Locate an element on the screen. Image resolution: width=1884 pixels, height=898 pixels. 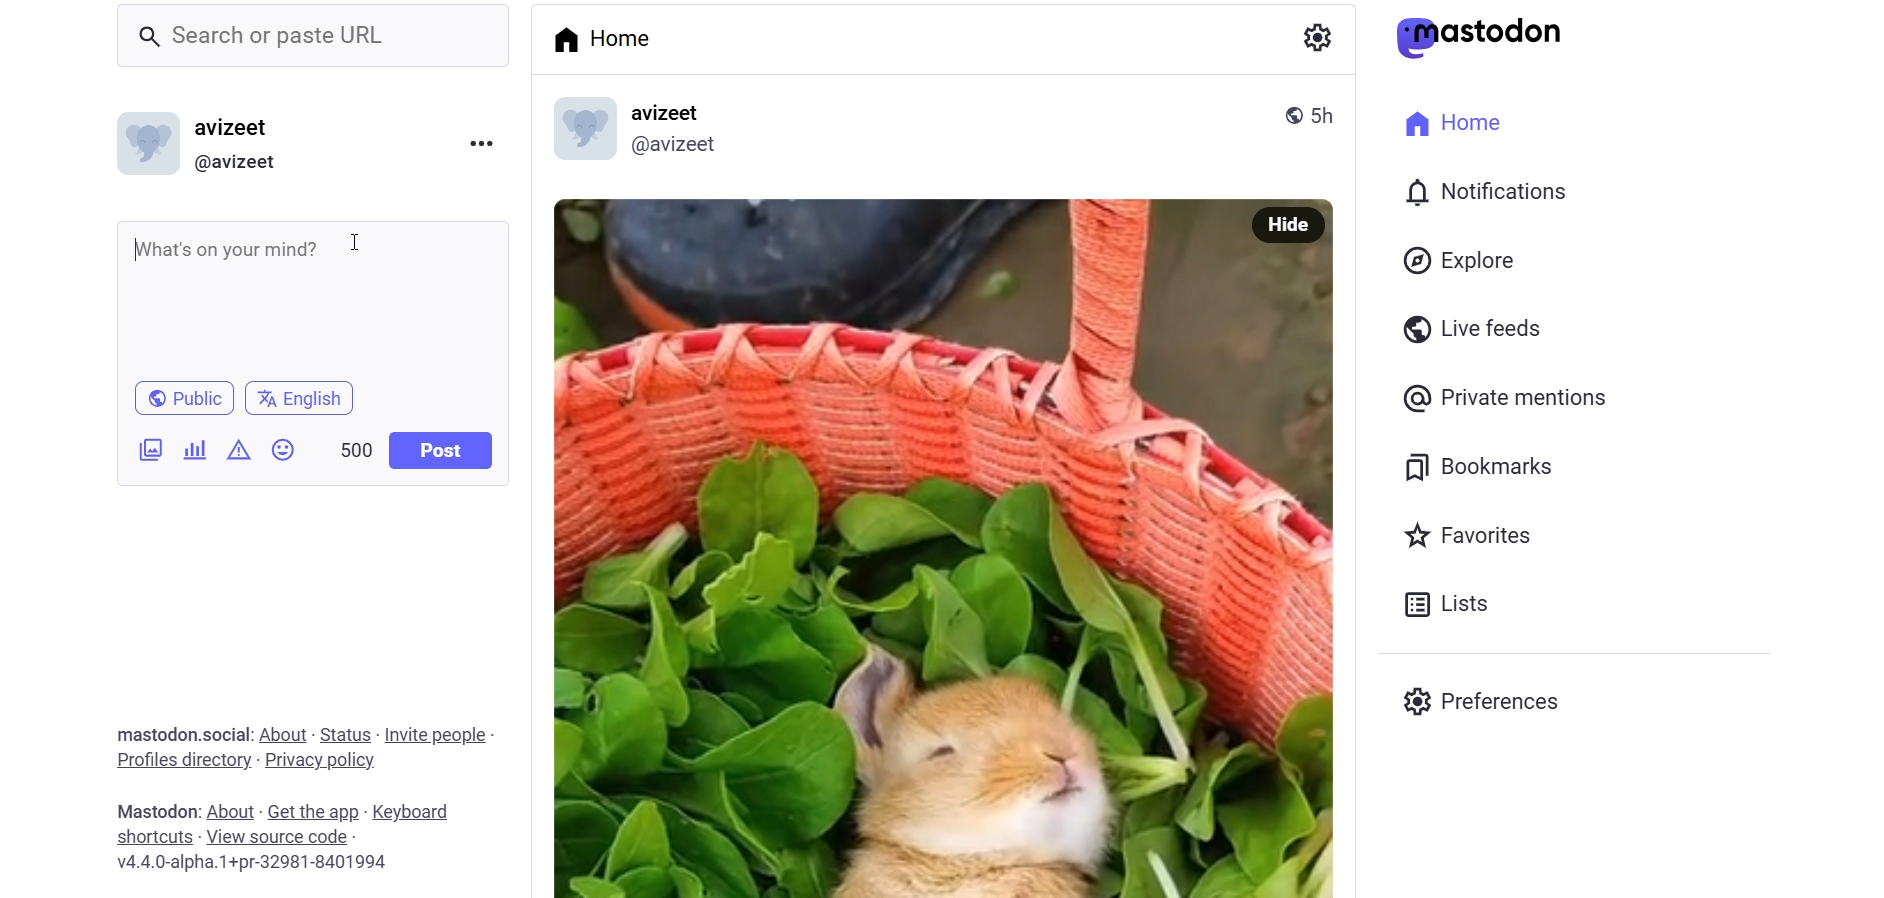
private mention is located at coordinates (1514, 399).